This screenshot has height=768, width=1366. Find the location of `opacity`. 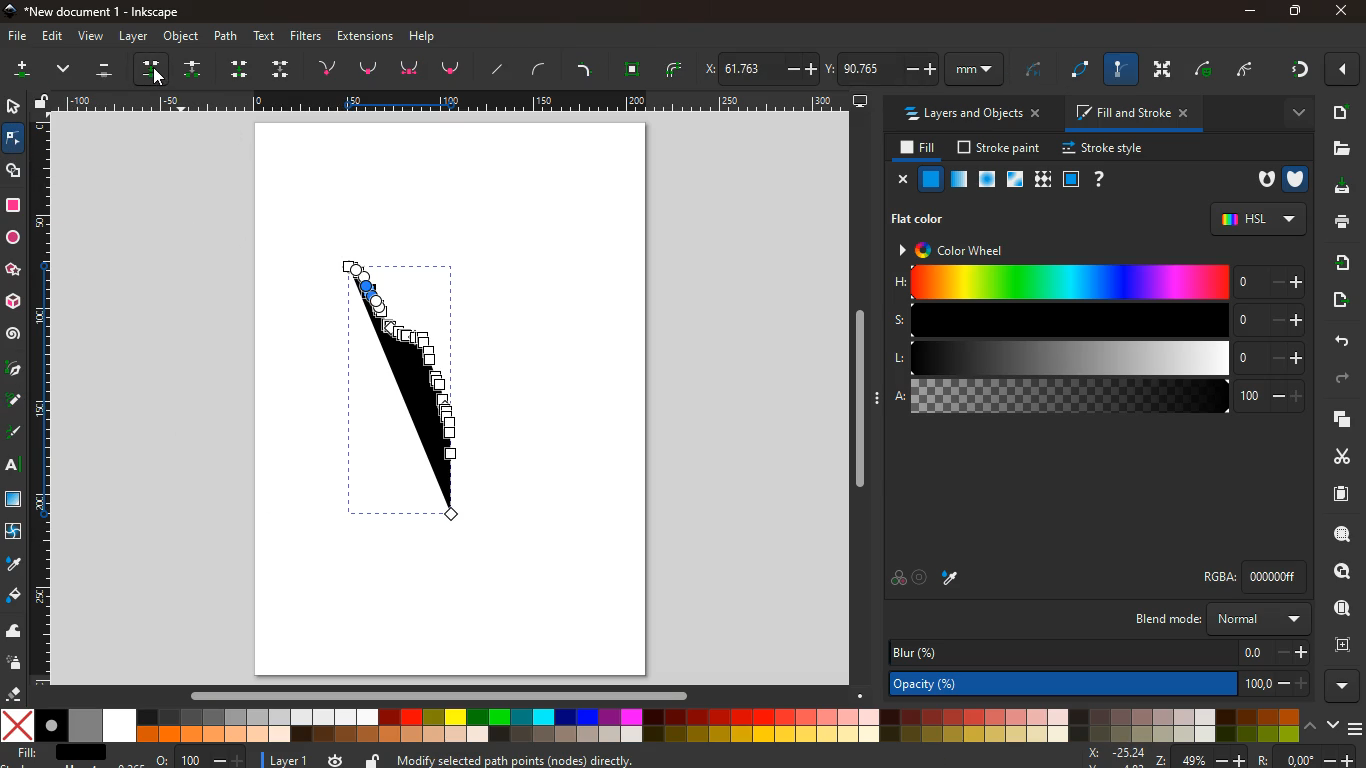

opacity is located at coordinates (960, 180).